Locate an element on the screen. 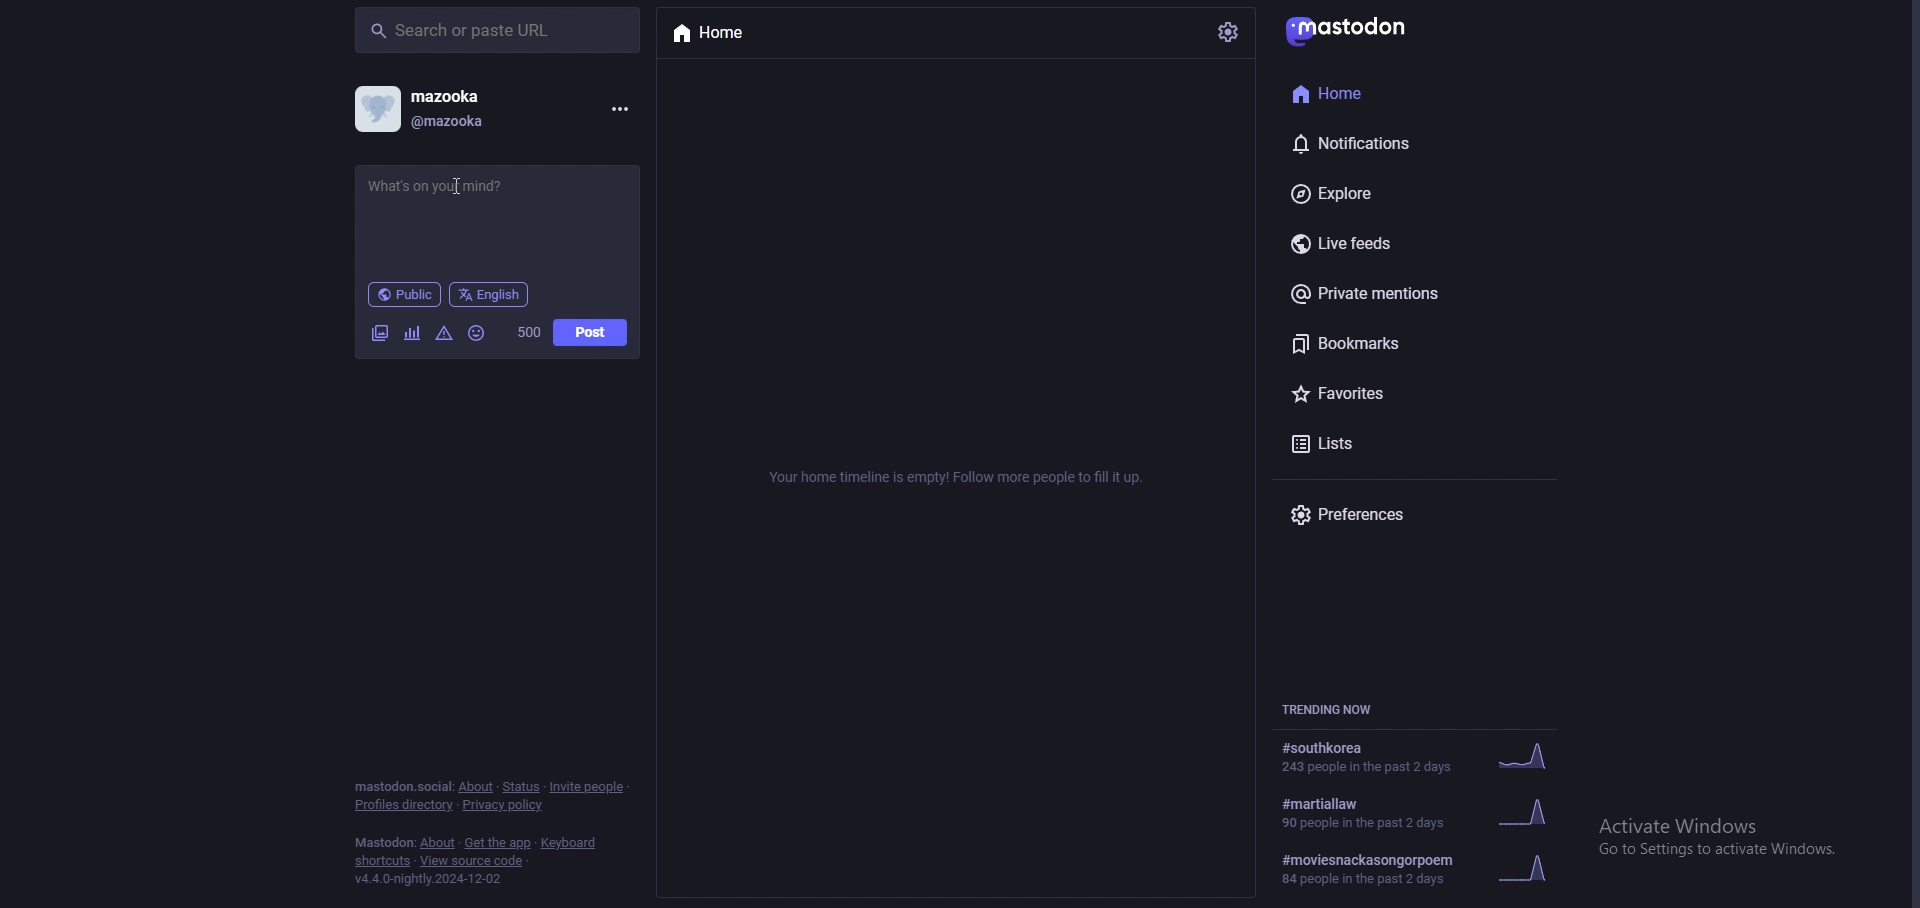 This screenshot has width=1920, height=908. preferences is located at coordinates (1361, 513).